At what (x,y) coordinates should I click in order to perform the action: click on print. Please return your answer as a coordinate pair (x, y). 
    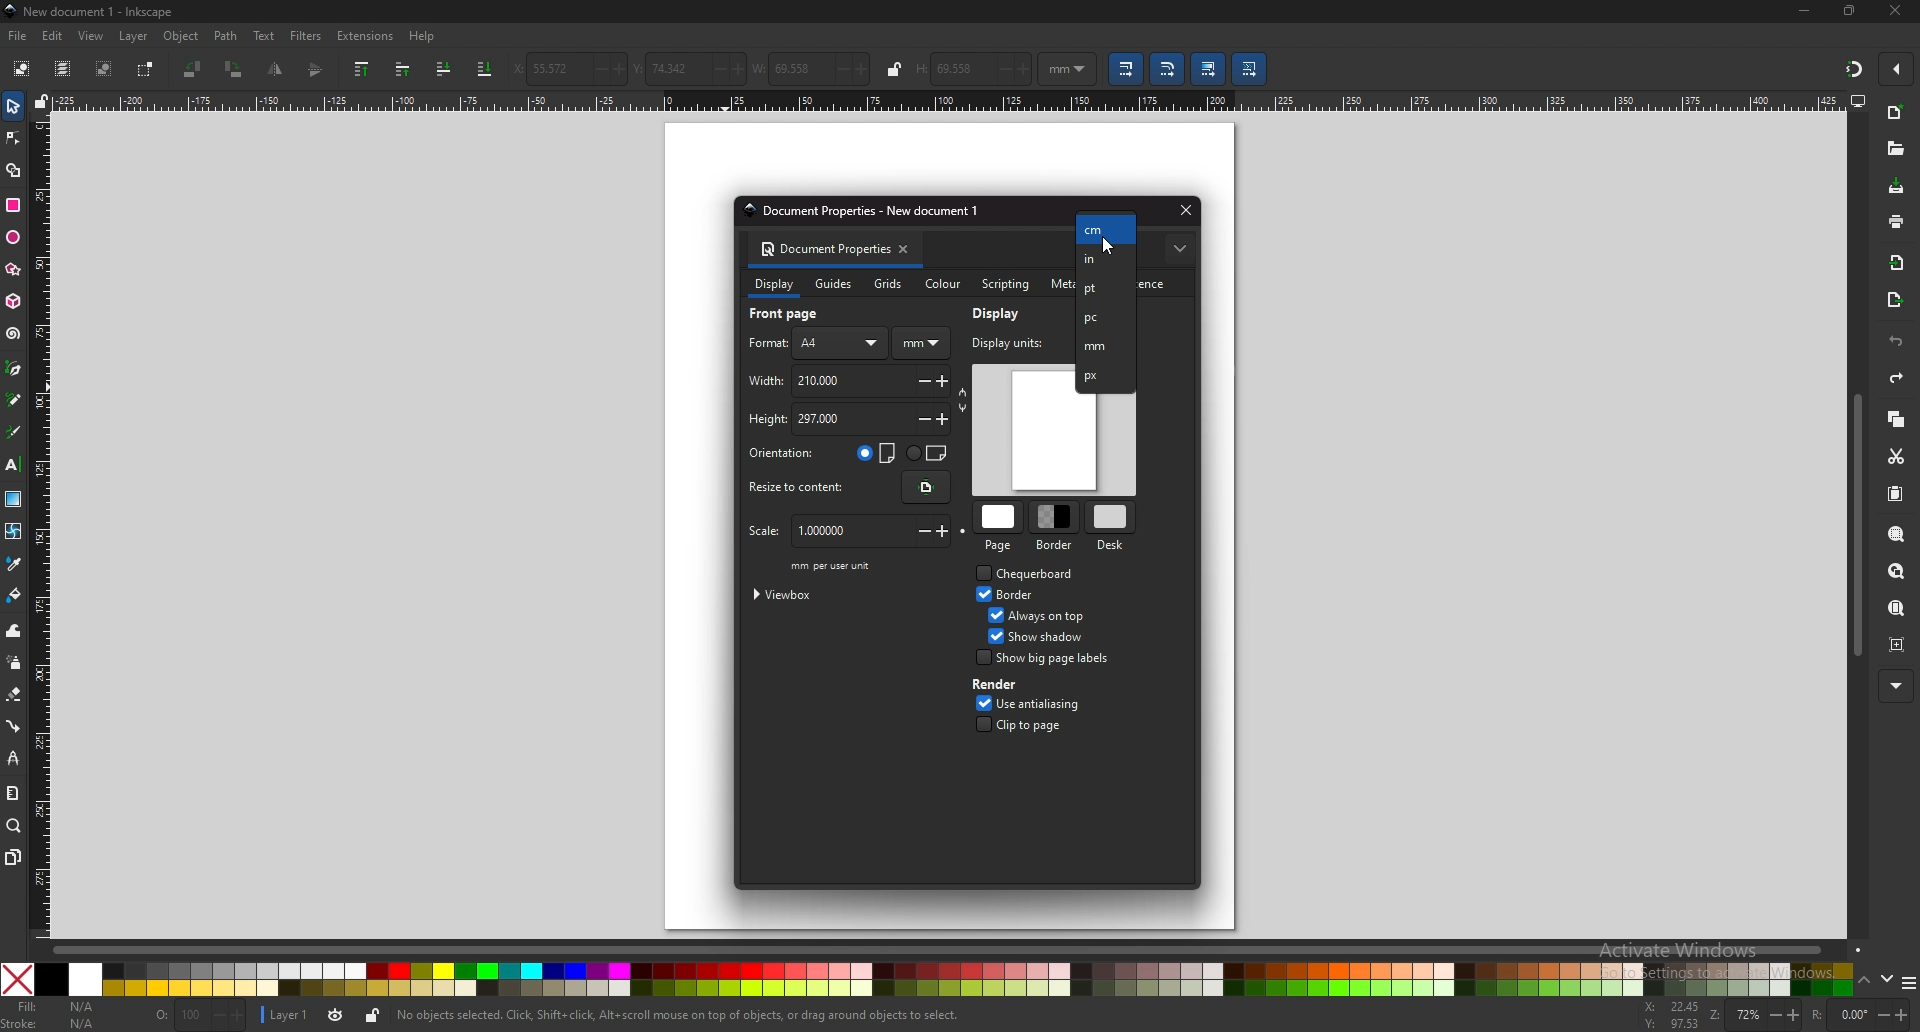
    Looking at the image, I should click on (1896, 221).